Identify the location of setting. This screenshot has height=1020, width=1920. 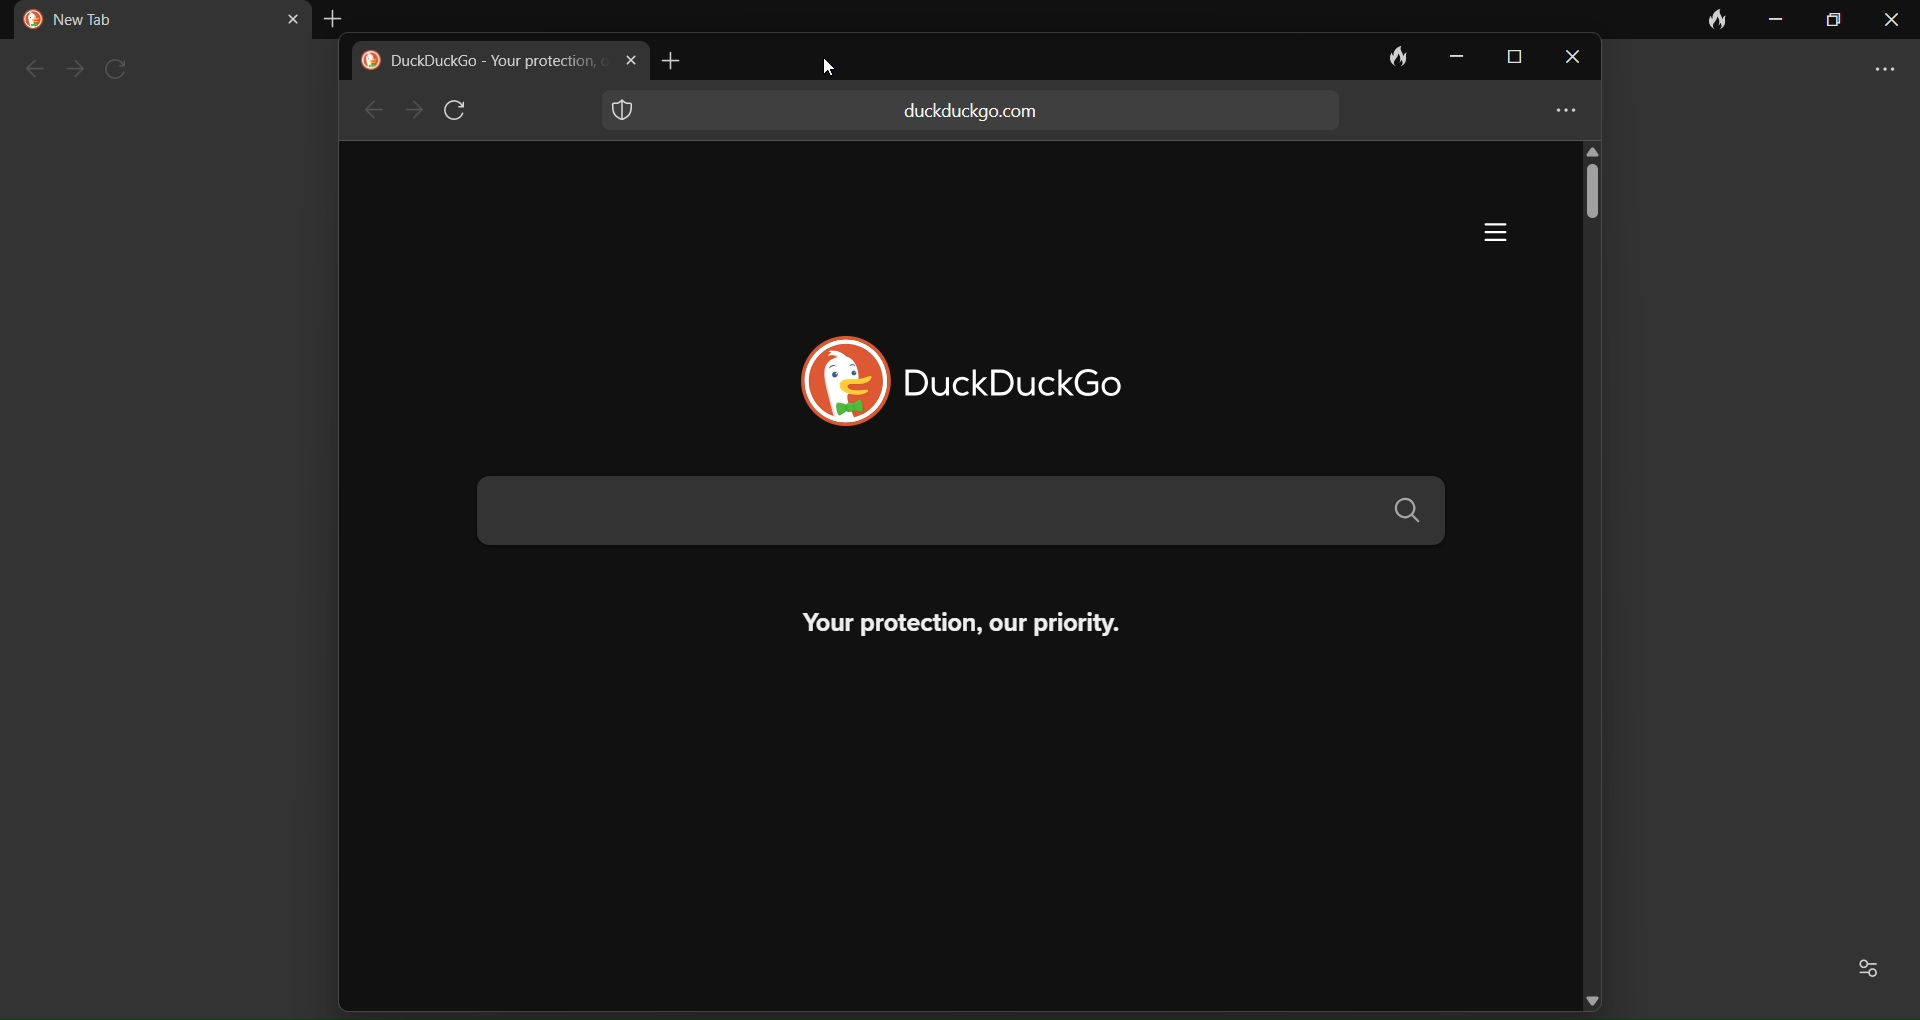
(1873, 968).